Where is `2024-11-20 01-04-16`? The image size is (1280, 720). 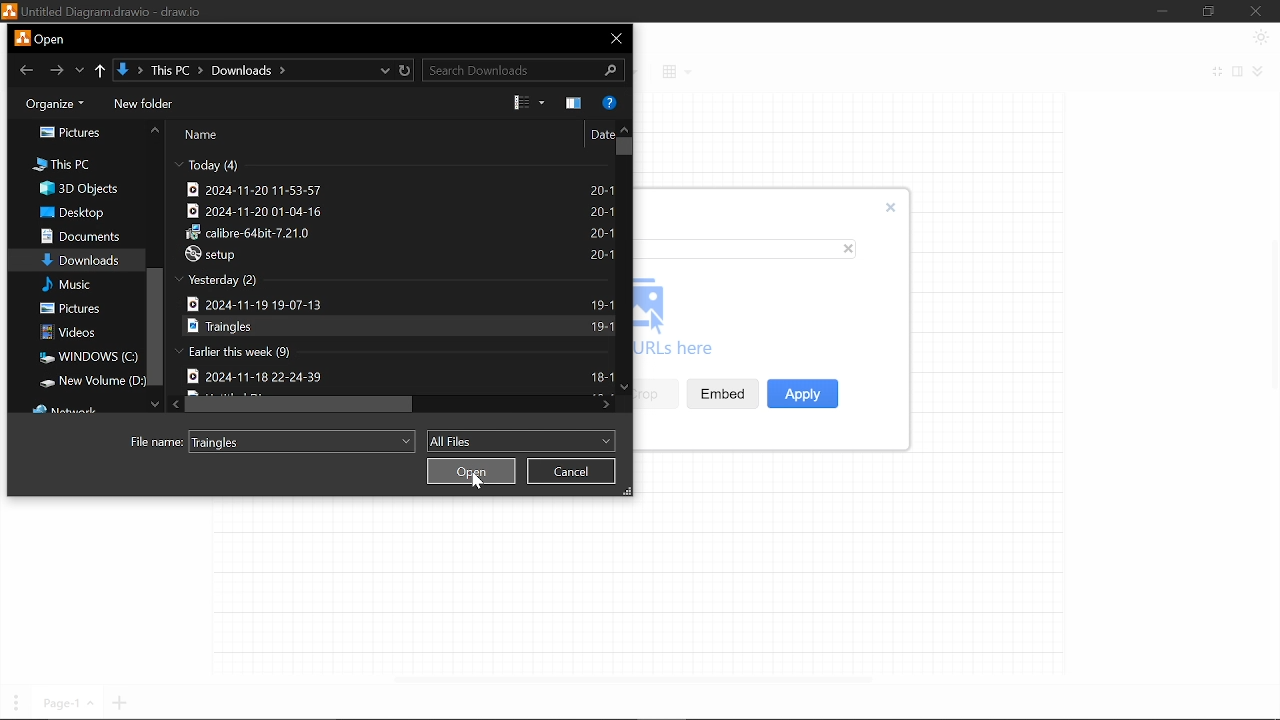
2024-11-20 01-04-16 is located at coordinates (259, 211).